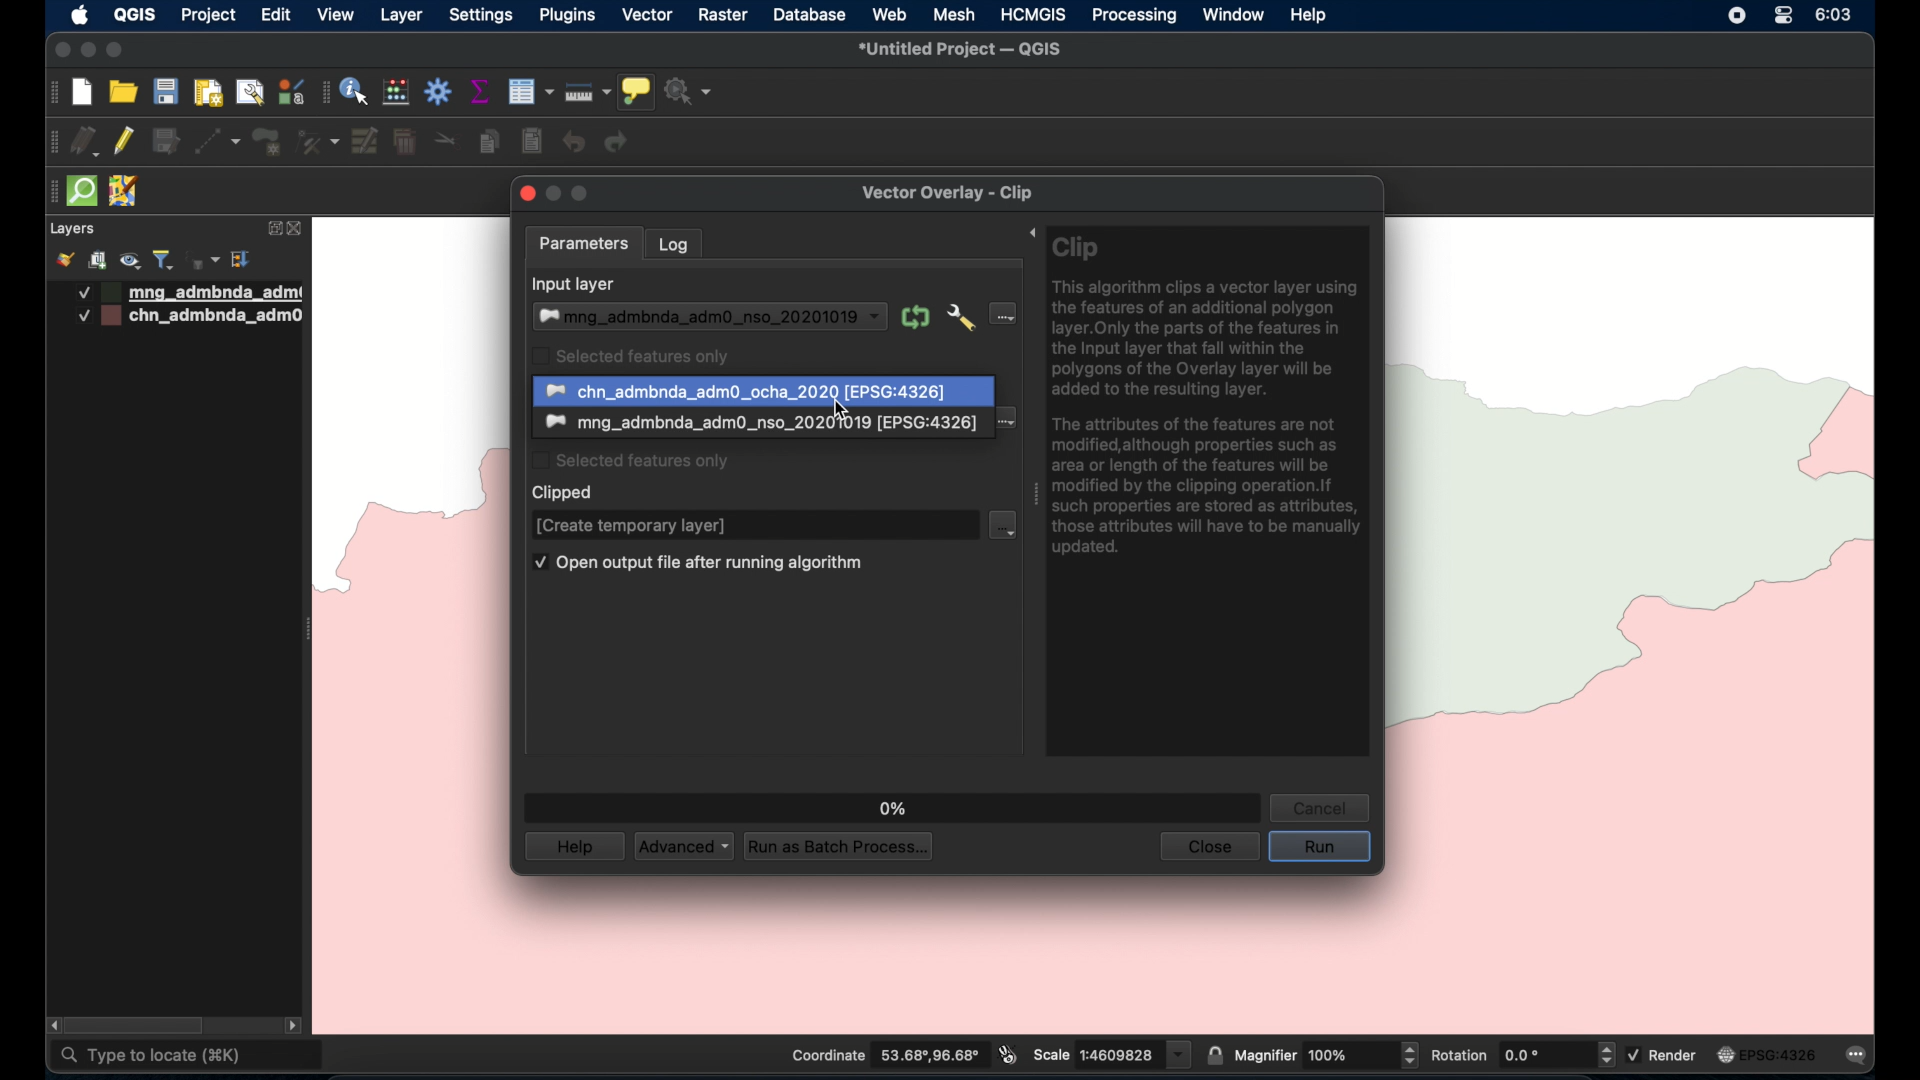 The width and height of the screenshot is (1920, 1080). What do you see at coordinates (299, 229) in the screenshot?
I see `close` at bounding box center [299, 229].